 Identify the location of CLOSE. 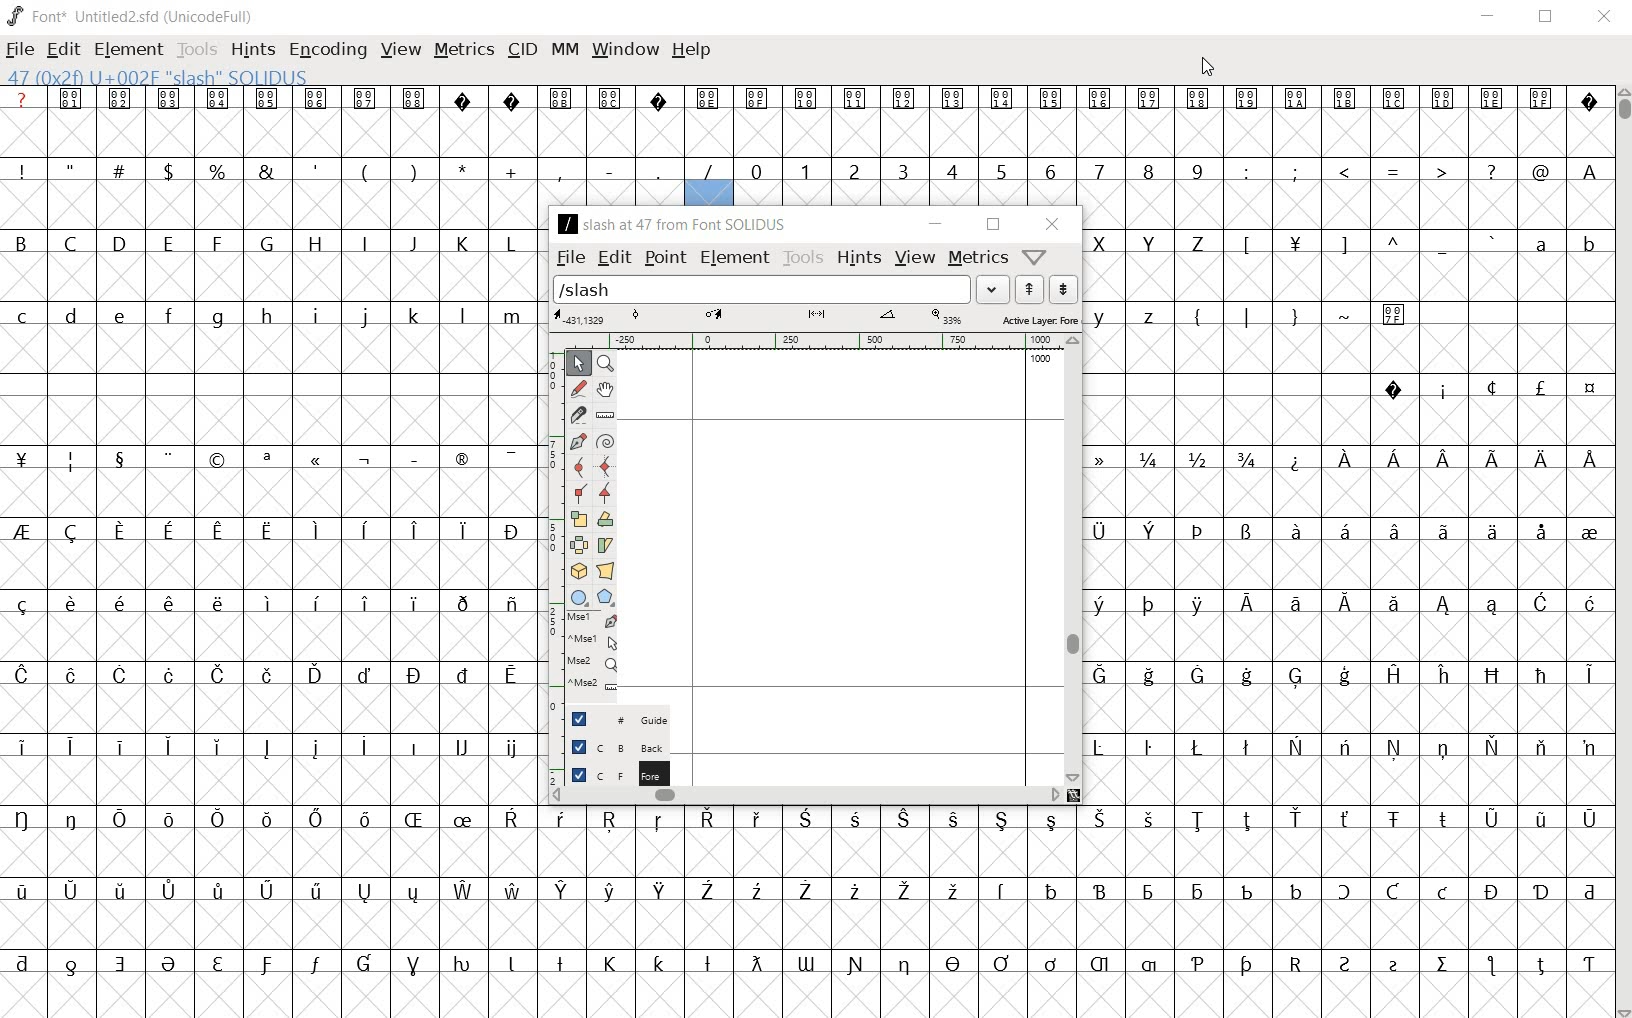
(1603, 17).